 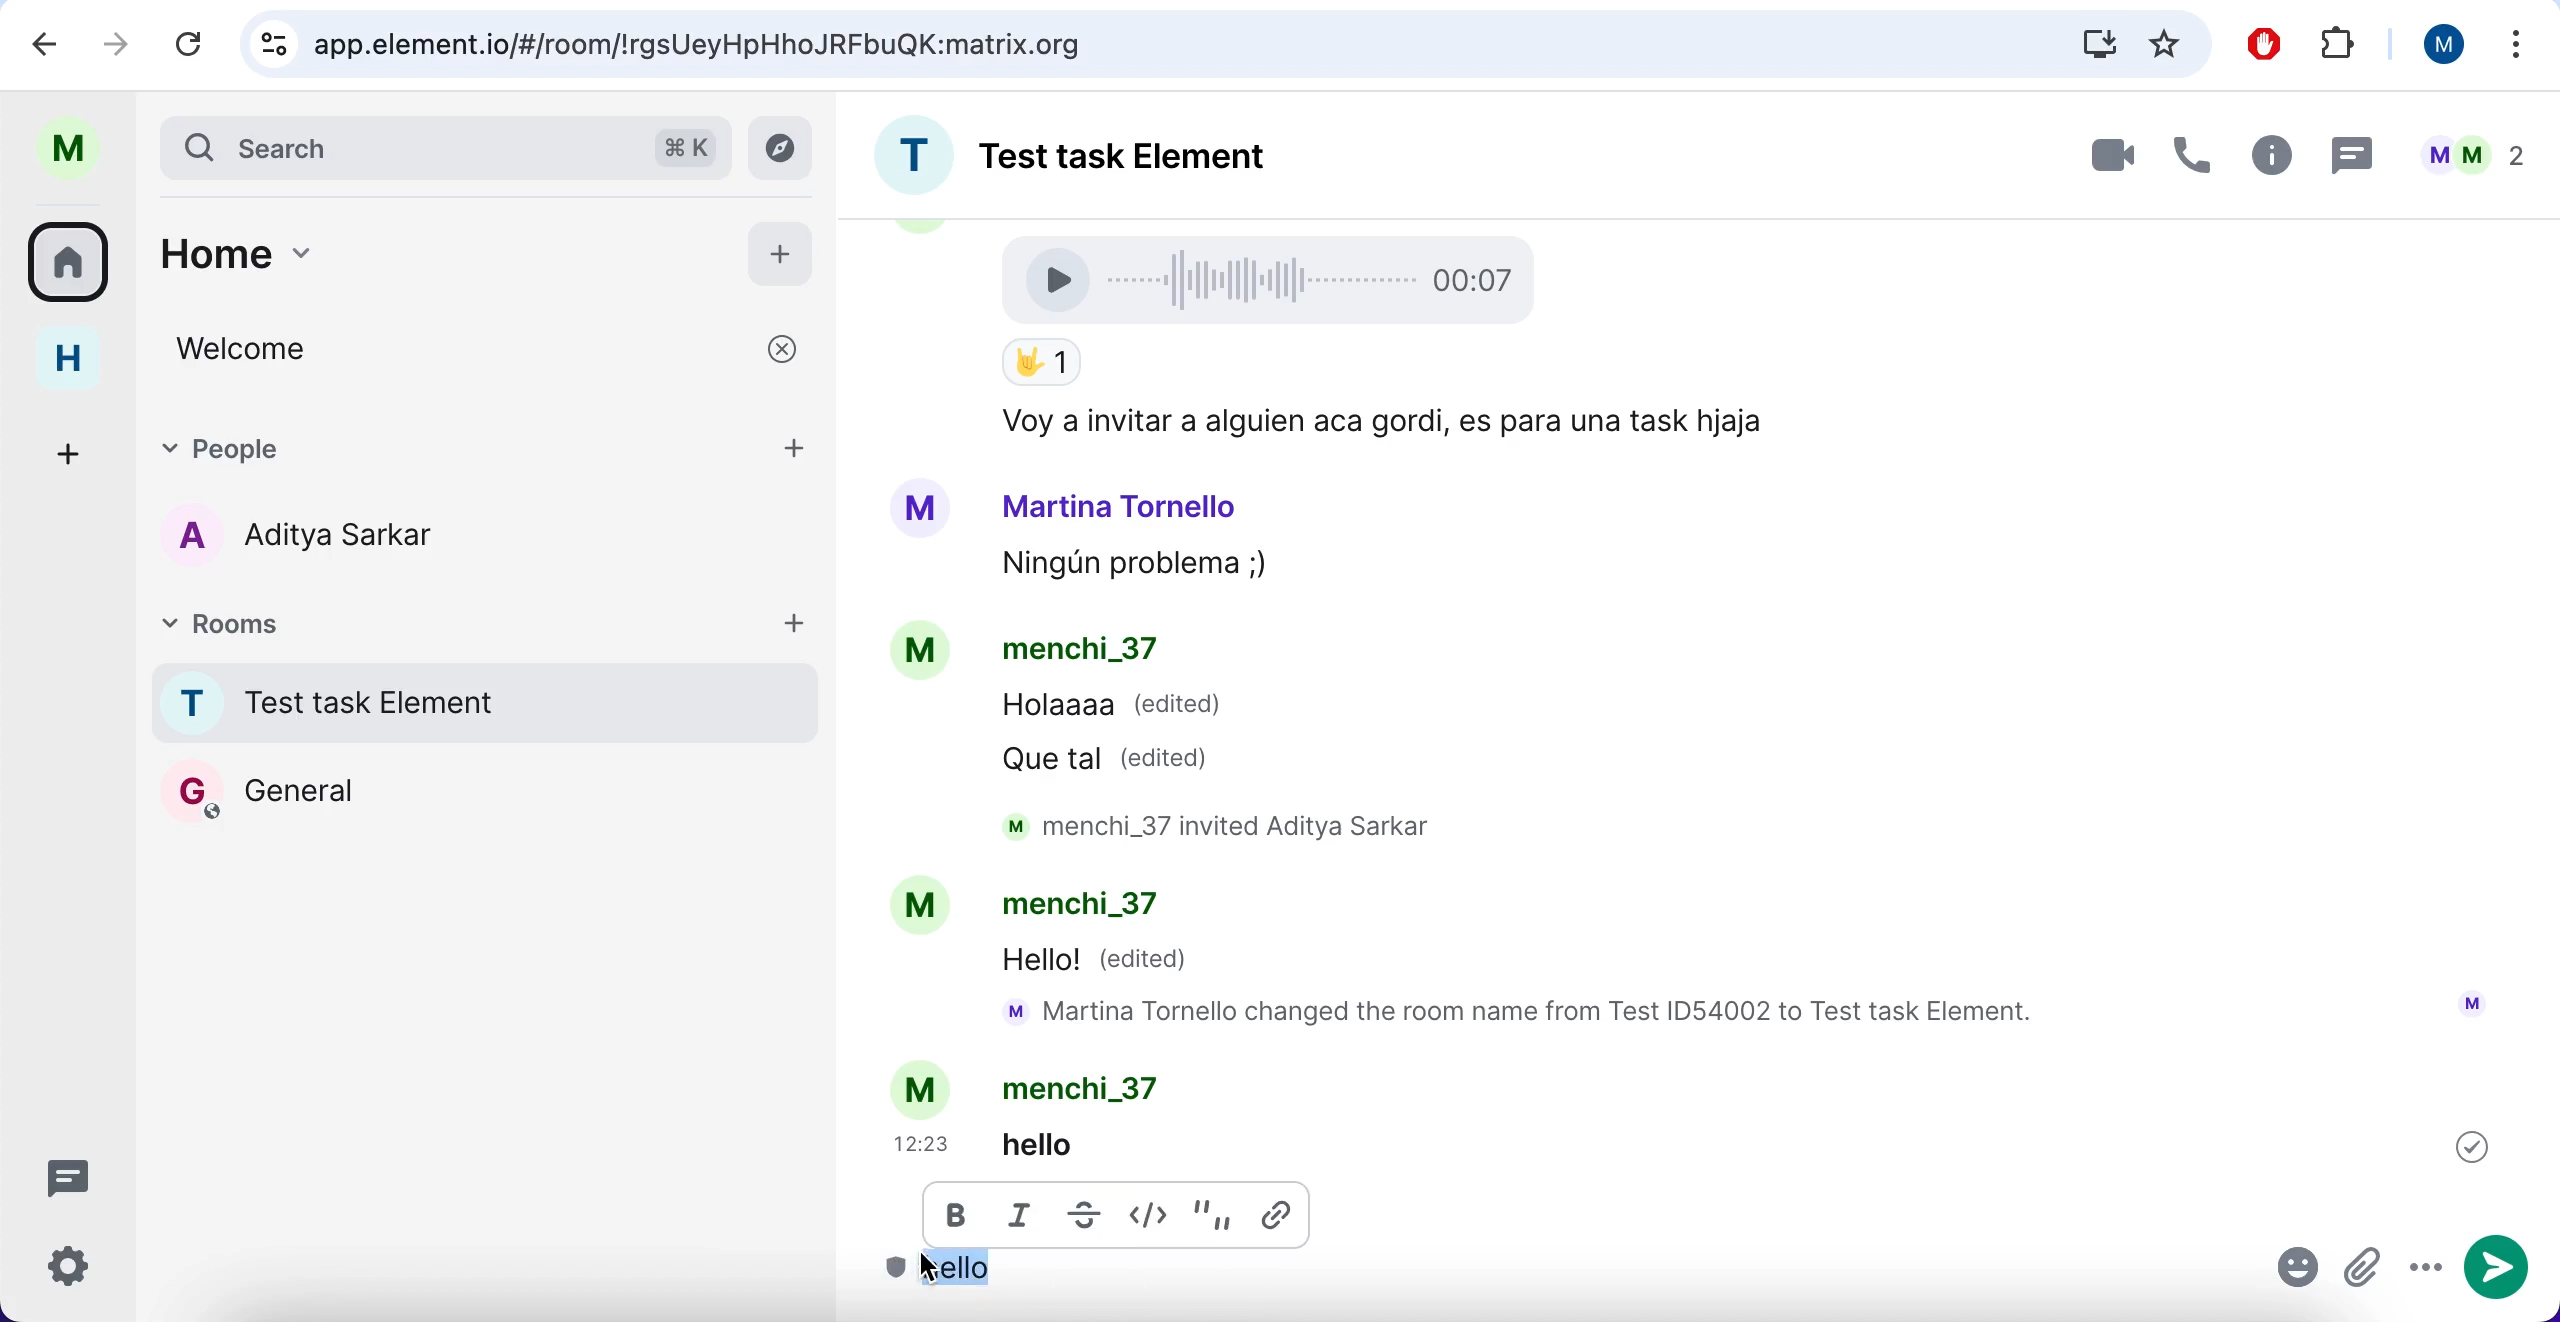 What do you see at coordinates (1376, 423) in the screenshot?
I see `Voy a invitar a alguien aca gordi, es para una task hjaja` at bounding box center [1376, 423].